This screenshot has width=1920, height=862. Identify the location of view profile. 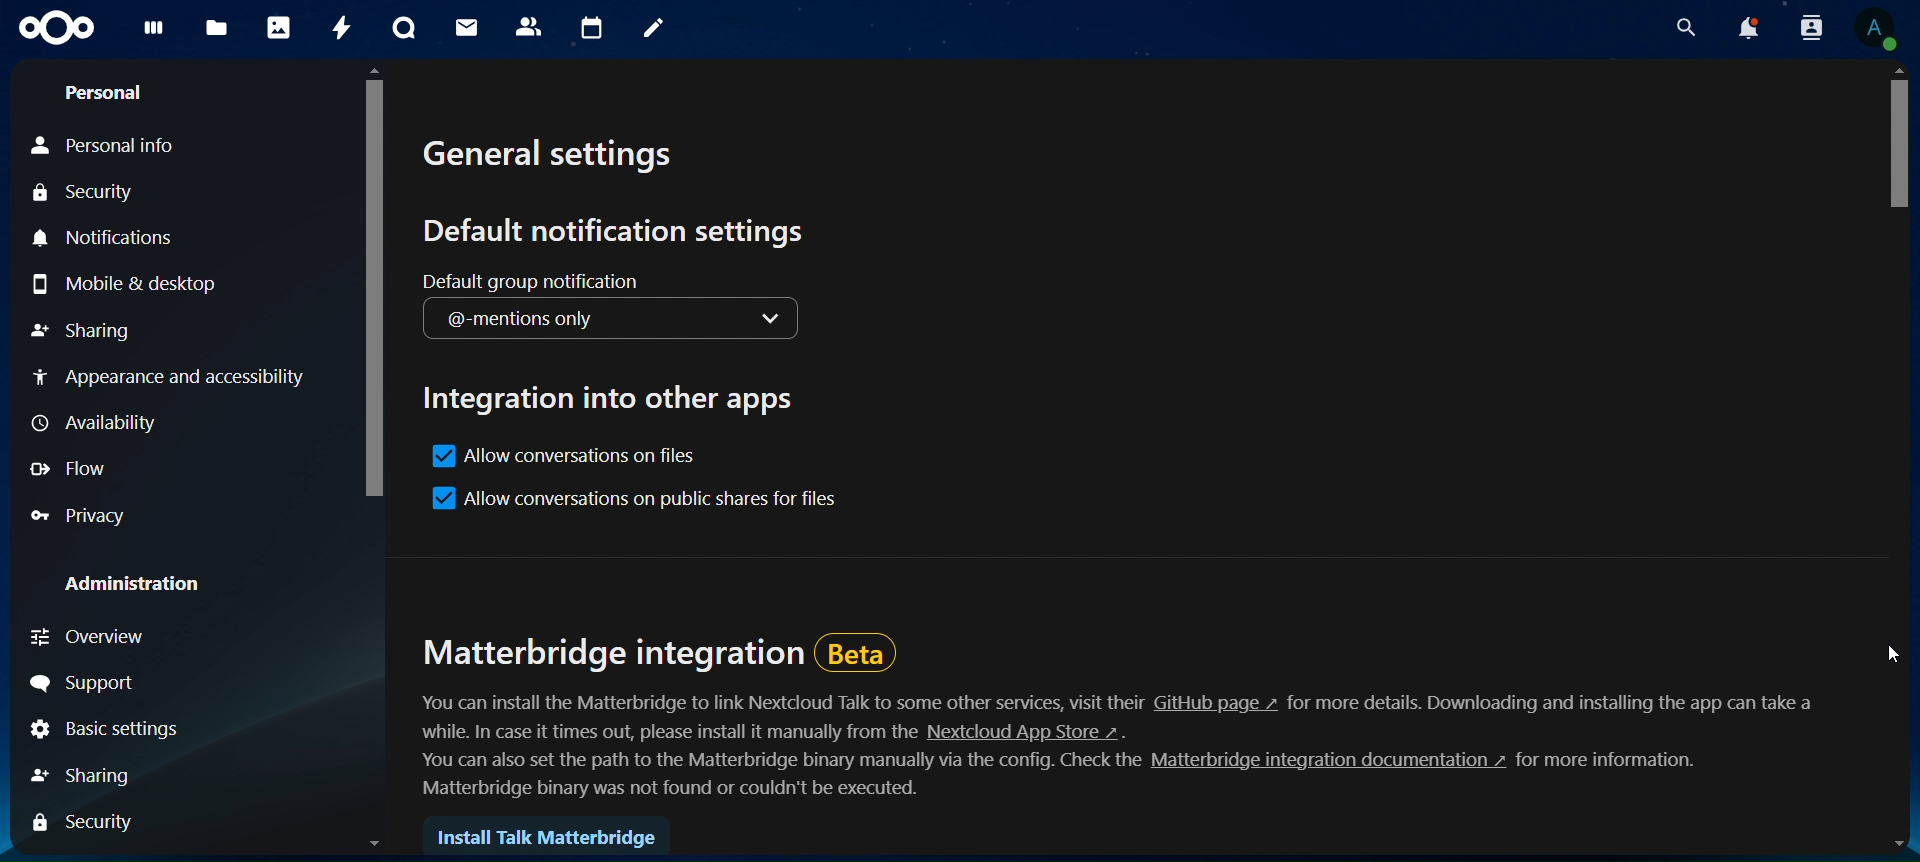
(1878, 30).